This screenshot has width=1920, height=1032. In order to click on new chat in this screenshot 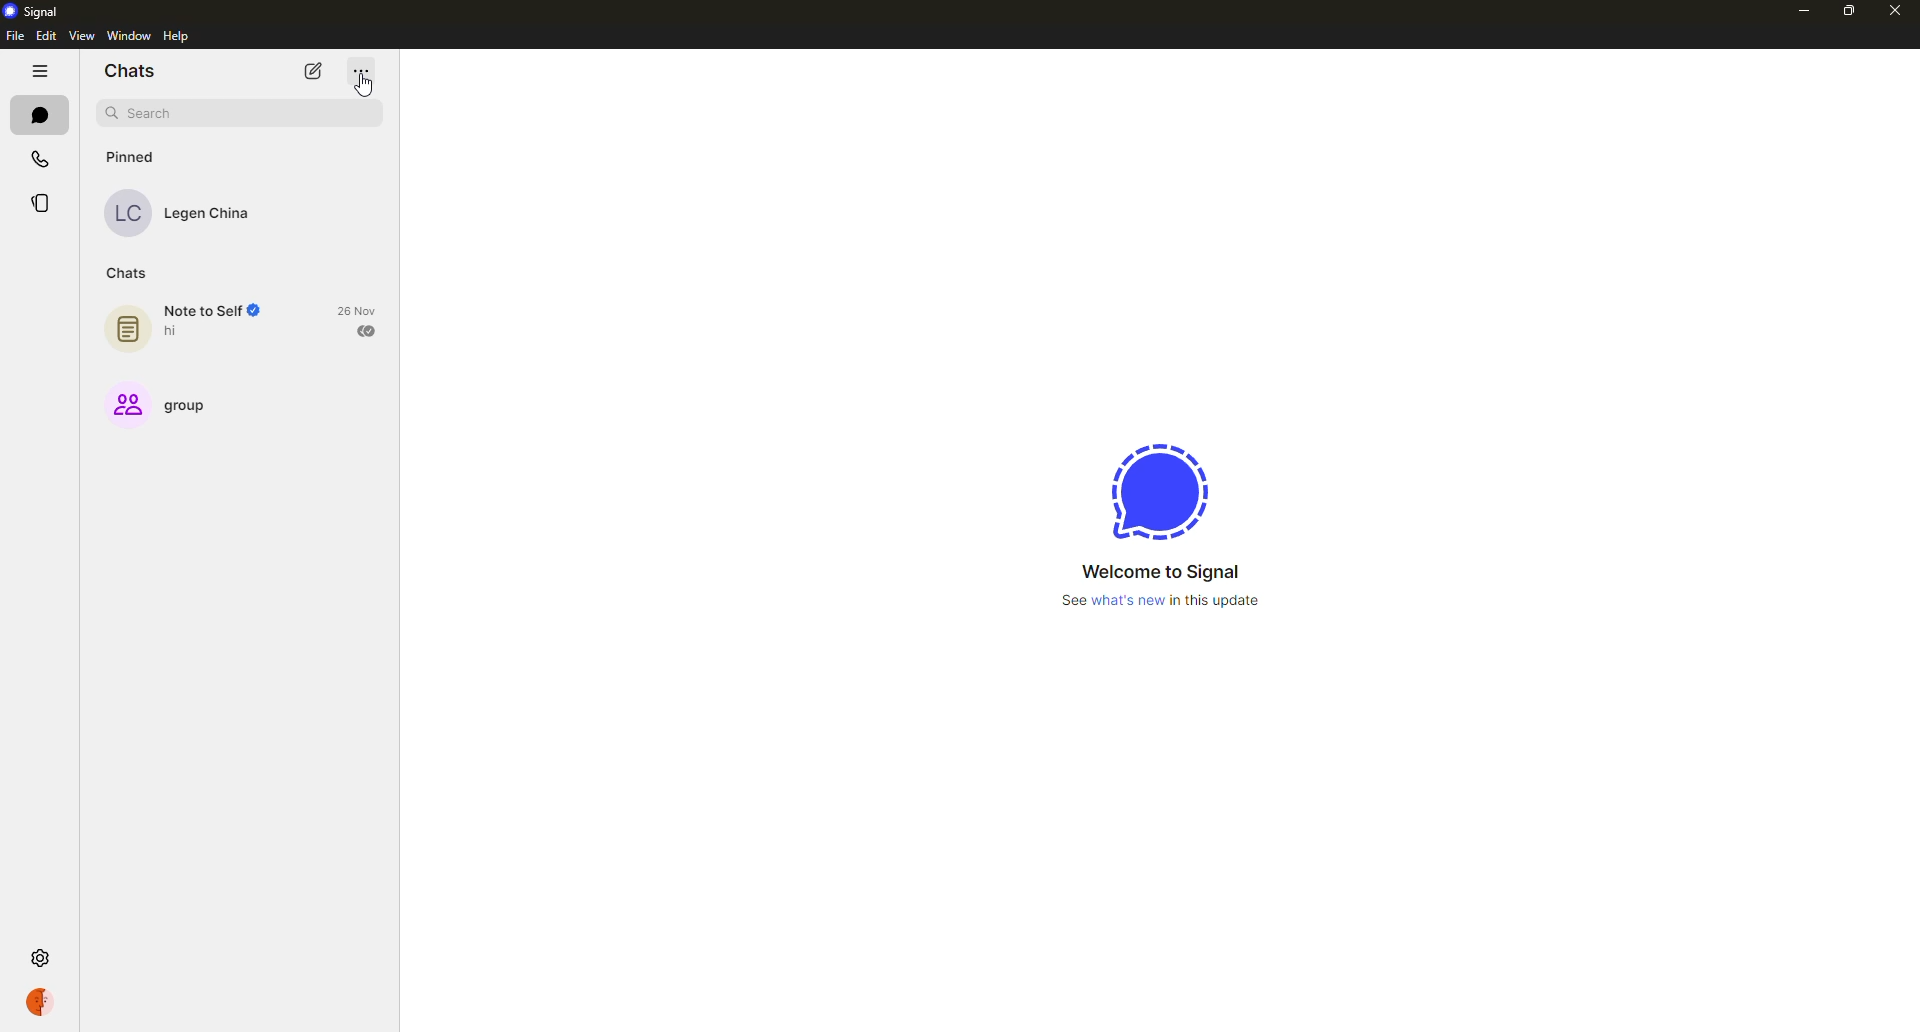, I will do `click(315, 71)`.